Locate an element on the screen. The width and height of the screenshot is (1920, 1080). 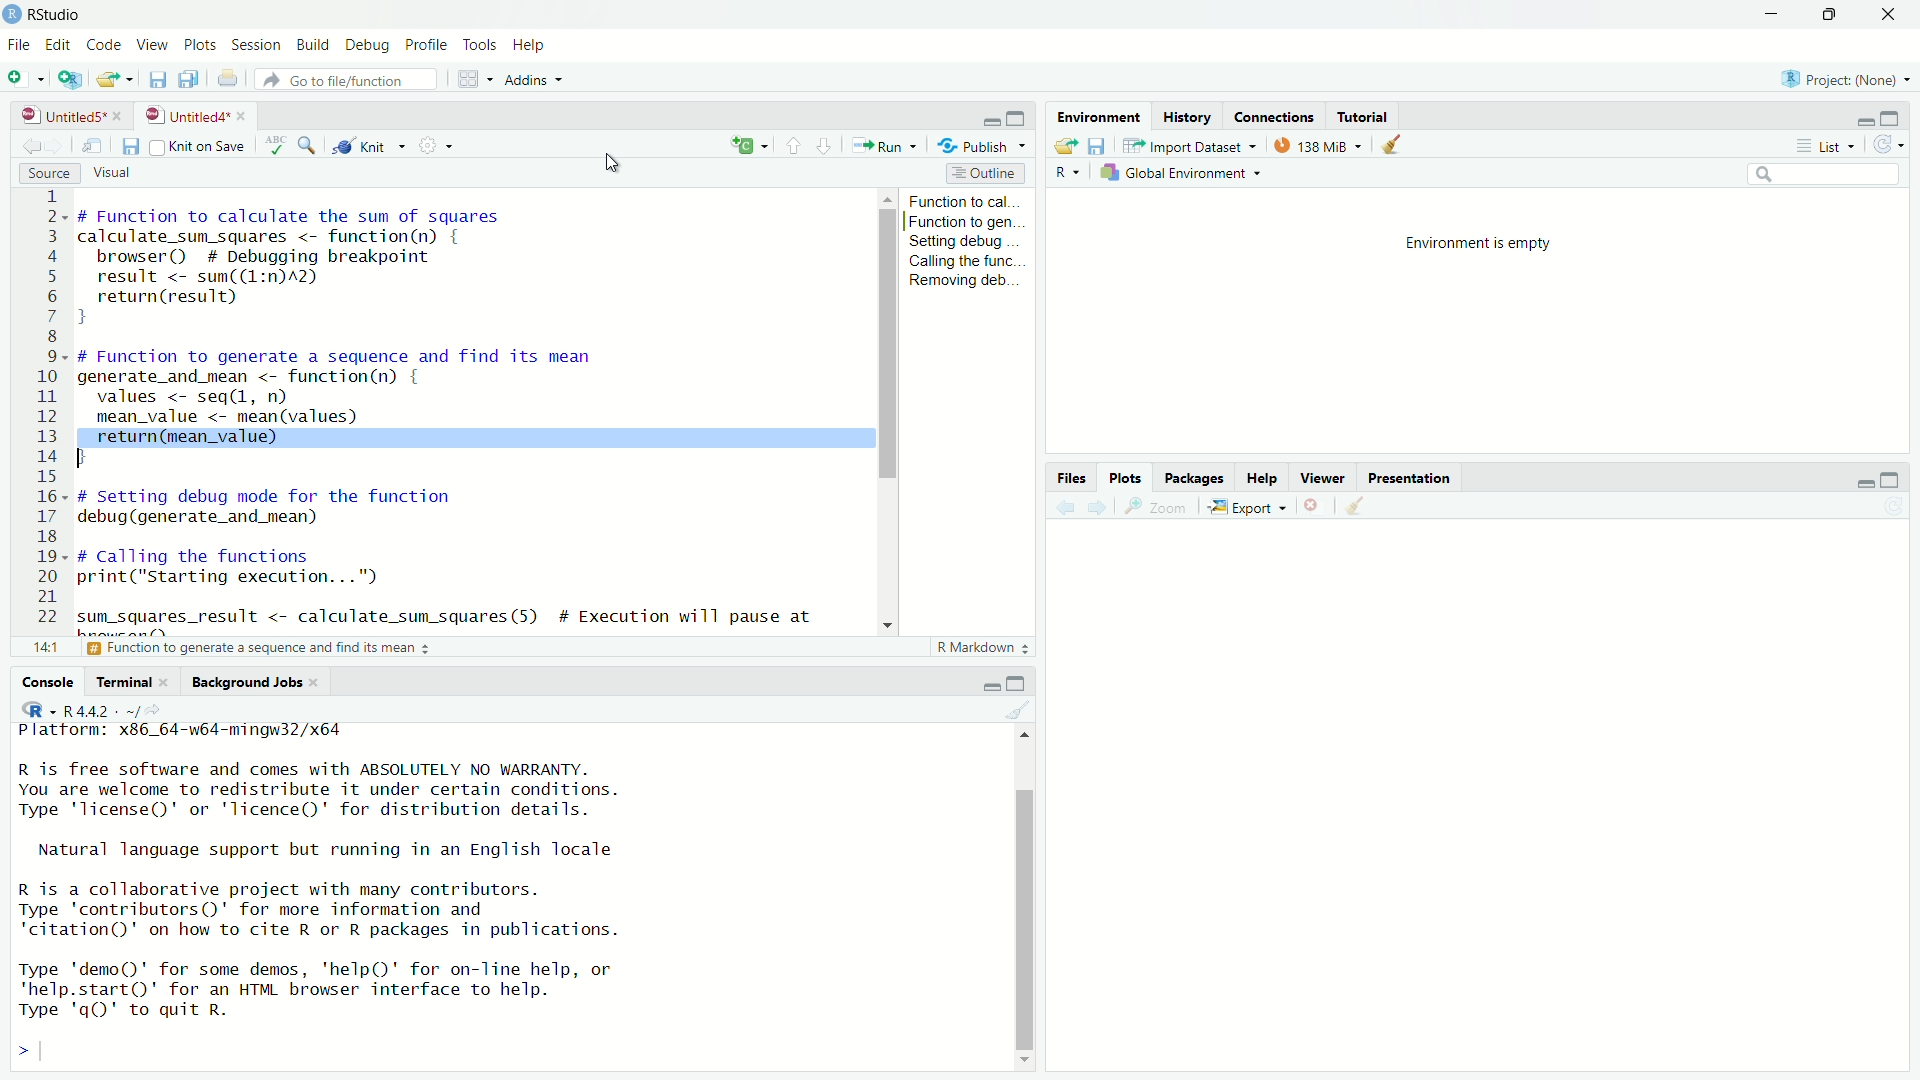
viewer is located at coordinates (1322, 475).